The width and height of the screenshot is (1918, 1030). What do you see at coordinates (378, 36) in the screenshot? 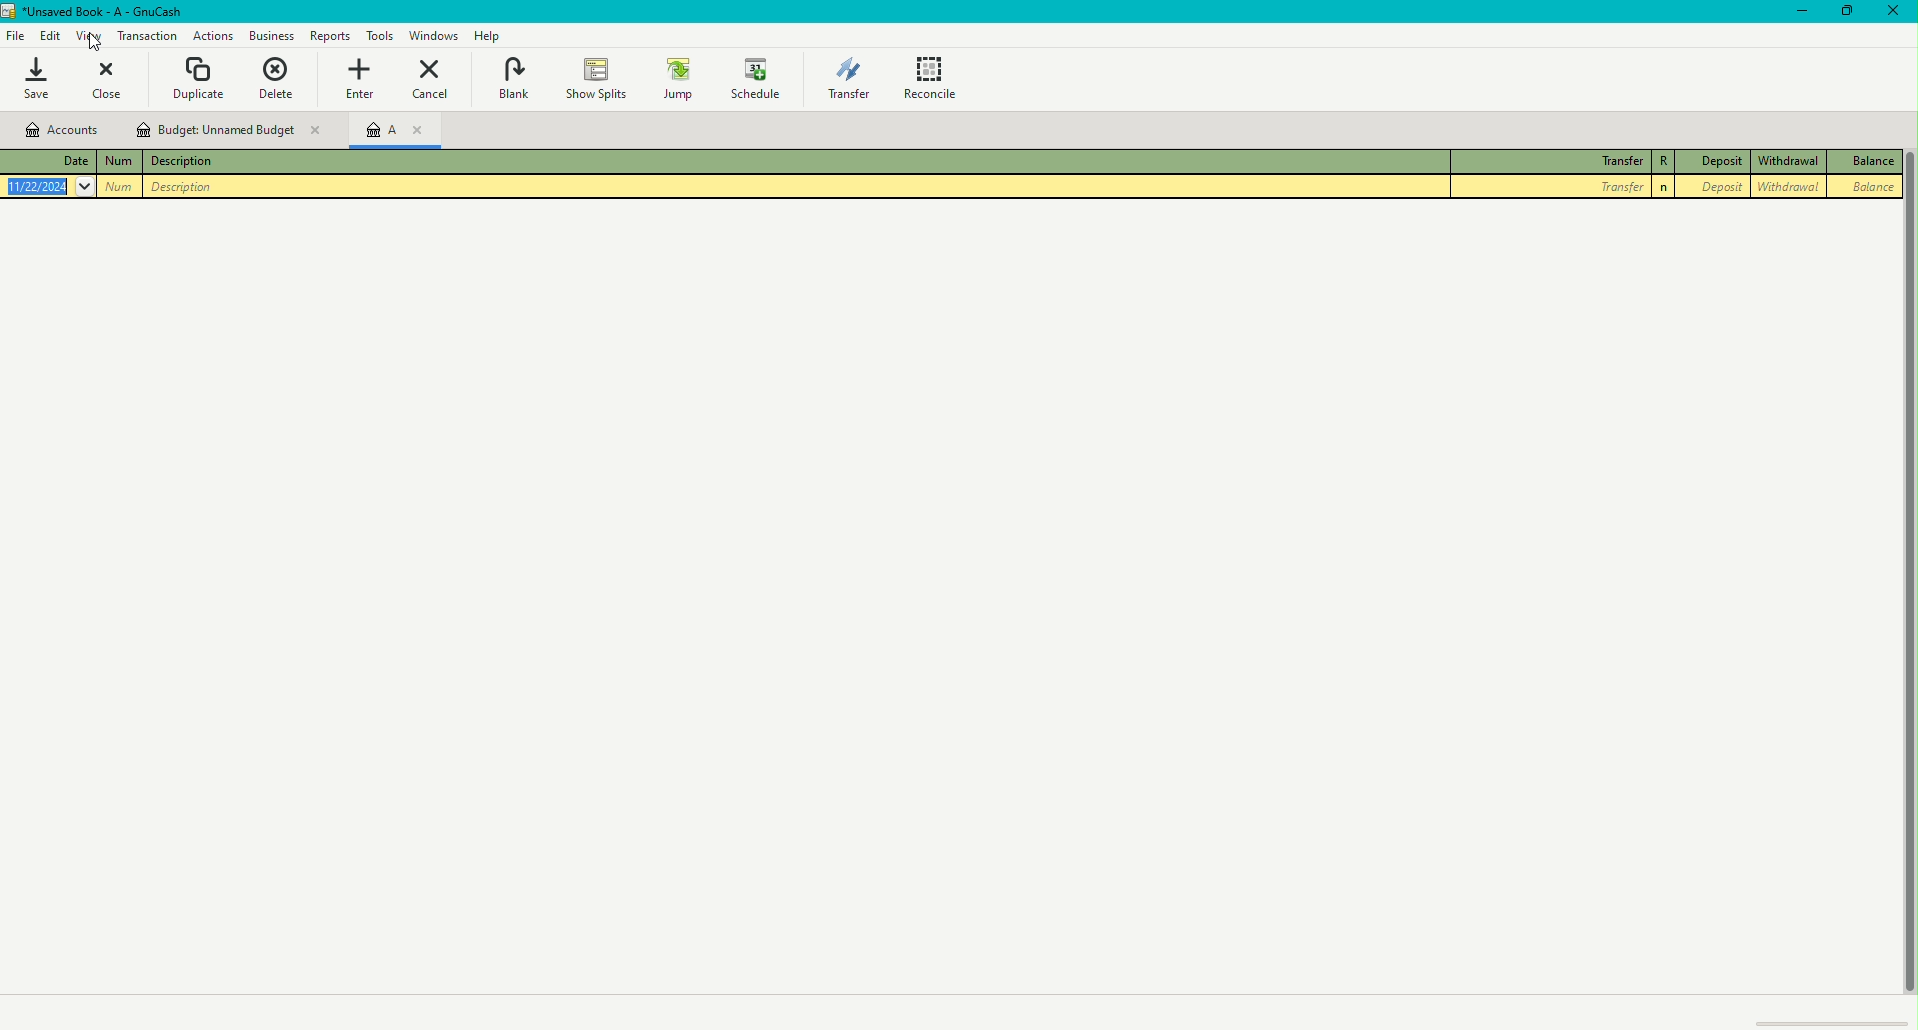
I see `Tools` at bounding box center [378, 36].